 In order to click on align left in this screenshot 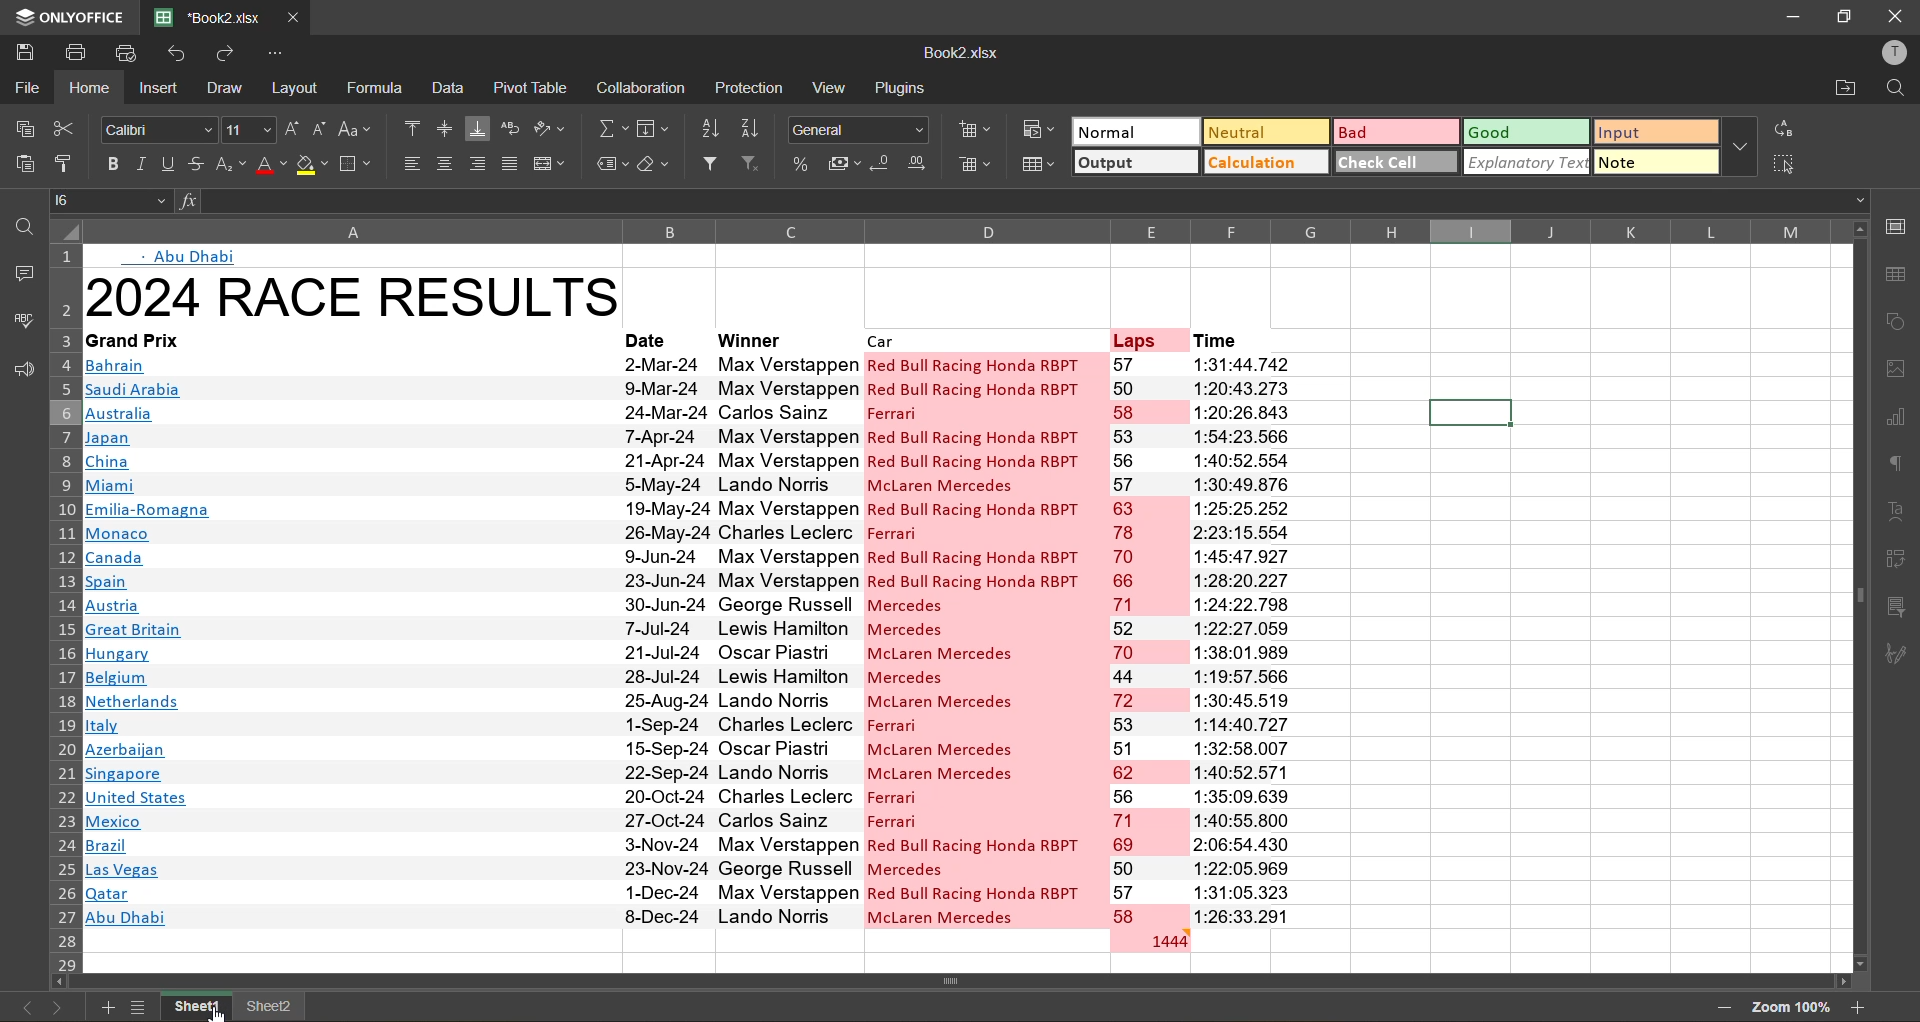, I will do `click(409, 166)`.